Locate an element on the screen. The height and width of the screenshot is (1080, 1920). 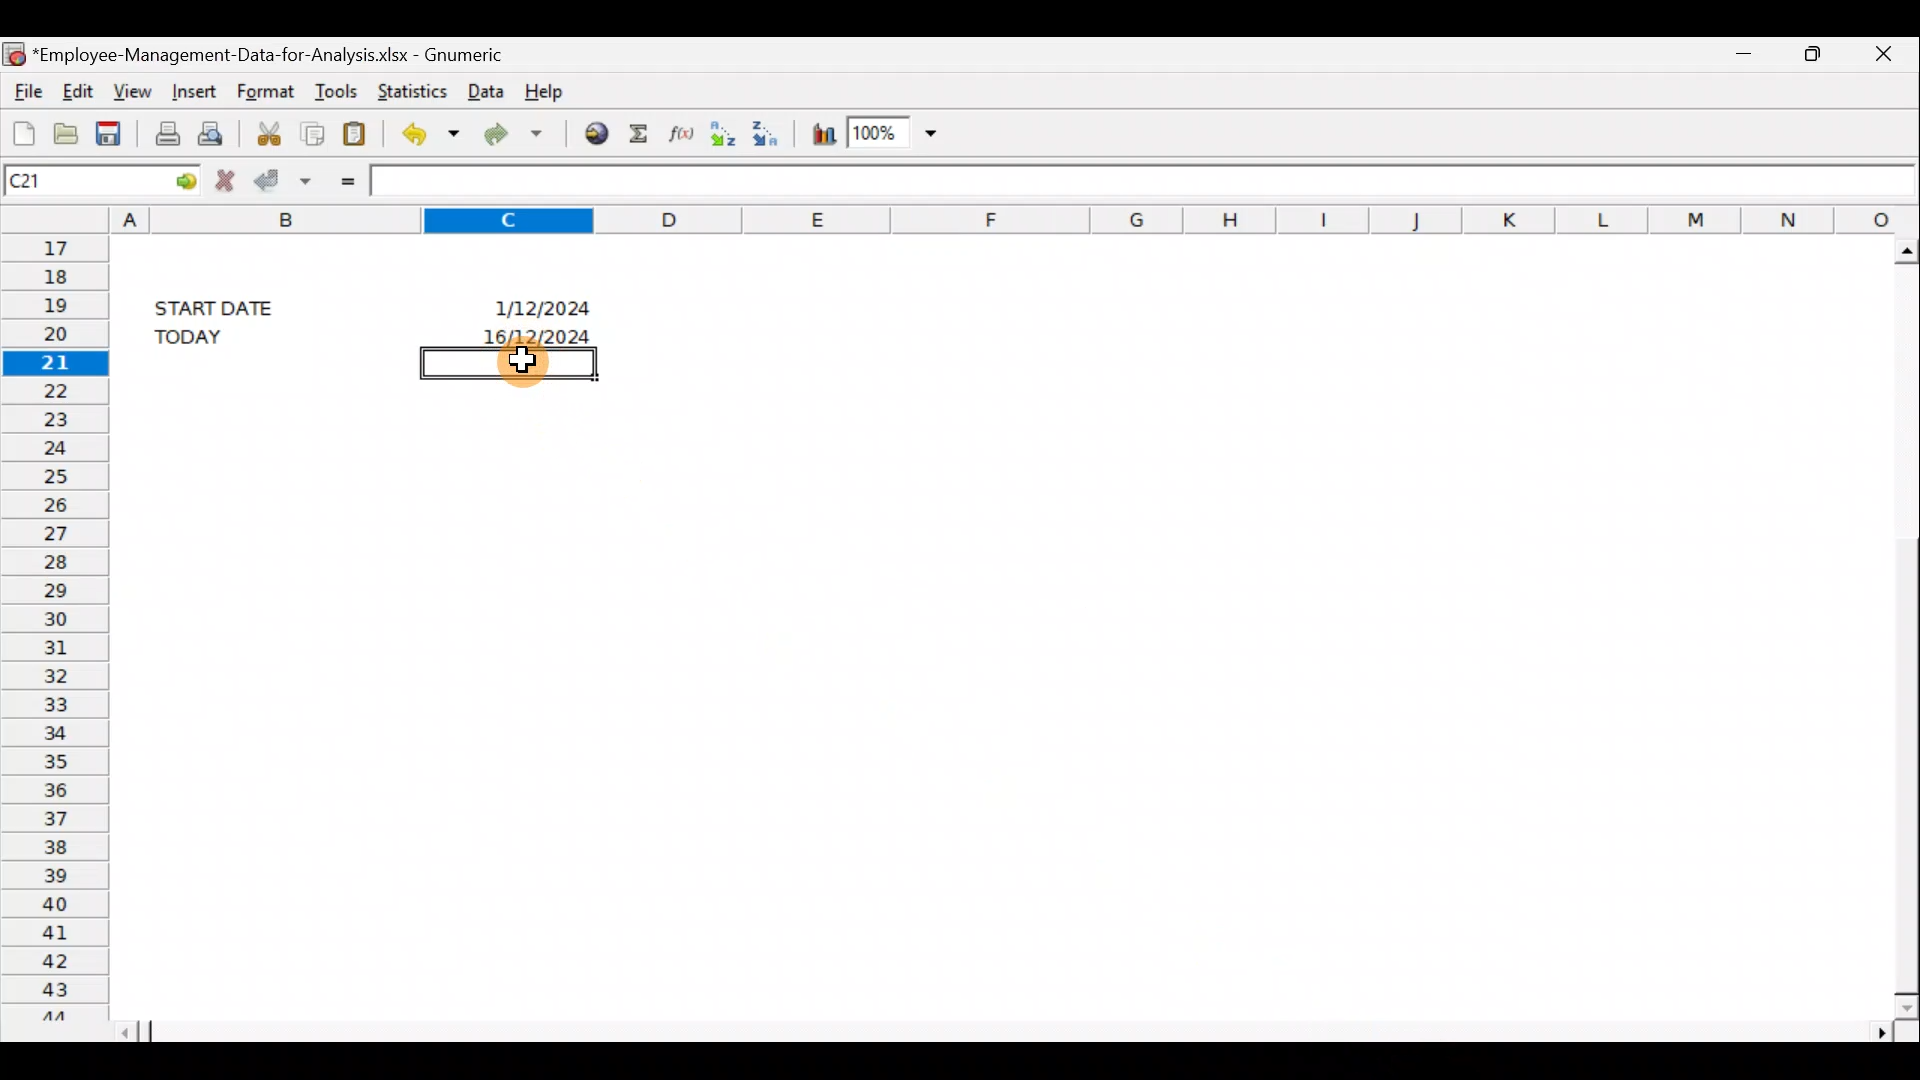
Enter formula is located at coordinates (343, 179).